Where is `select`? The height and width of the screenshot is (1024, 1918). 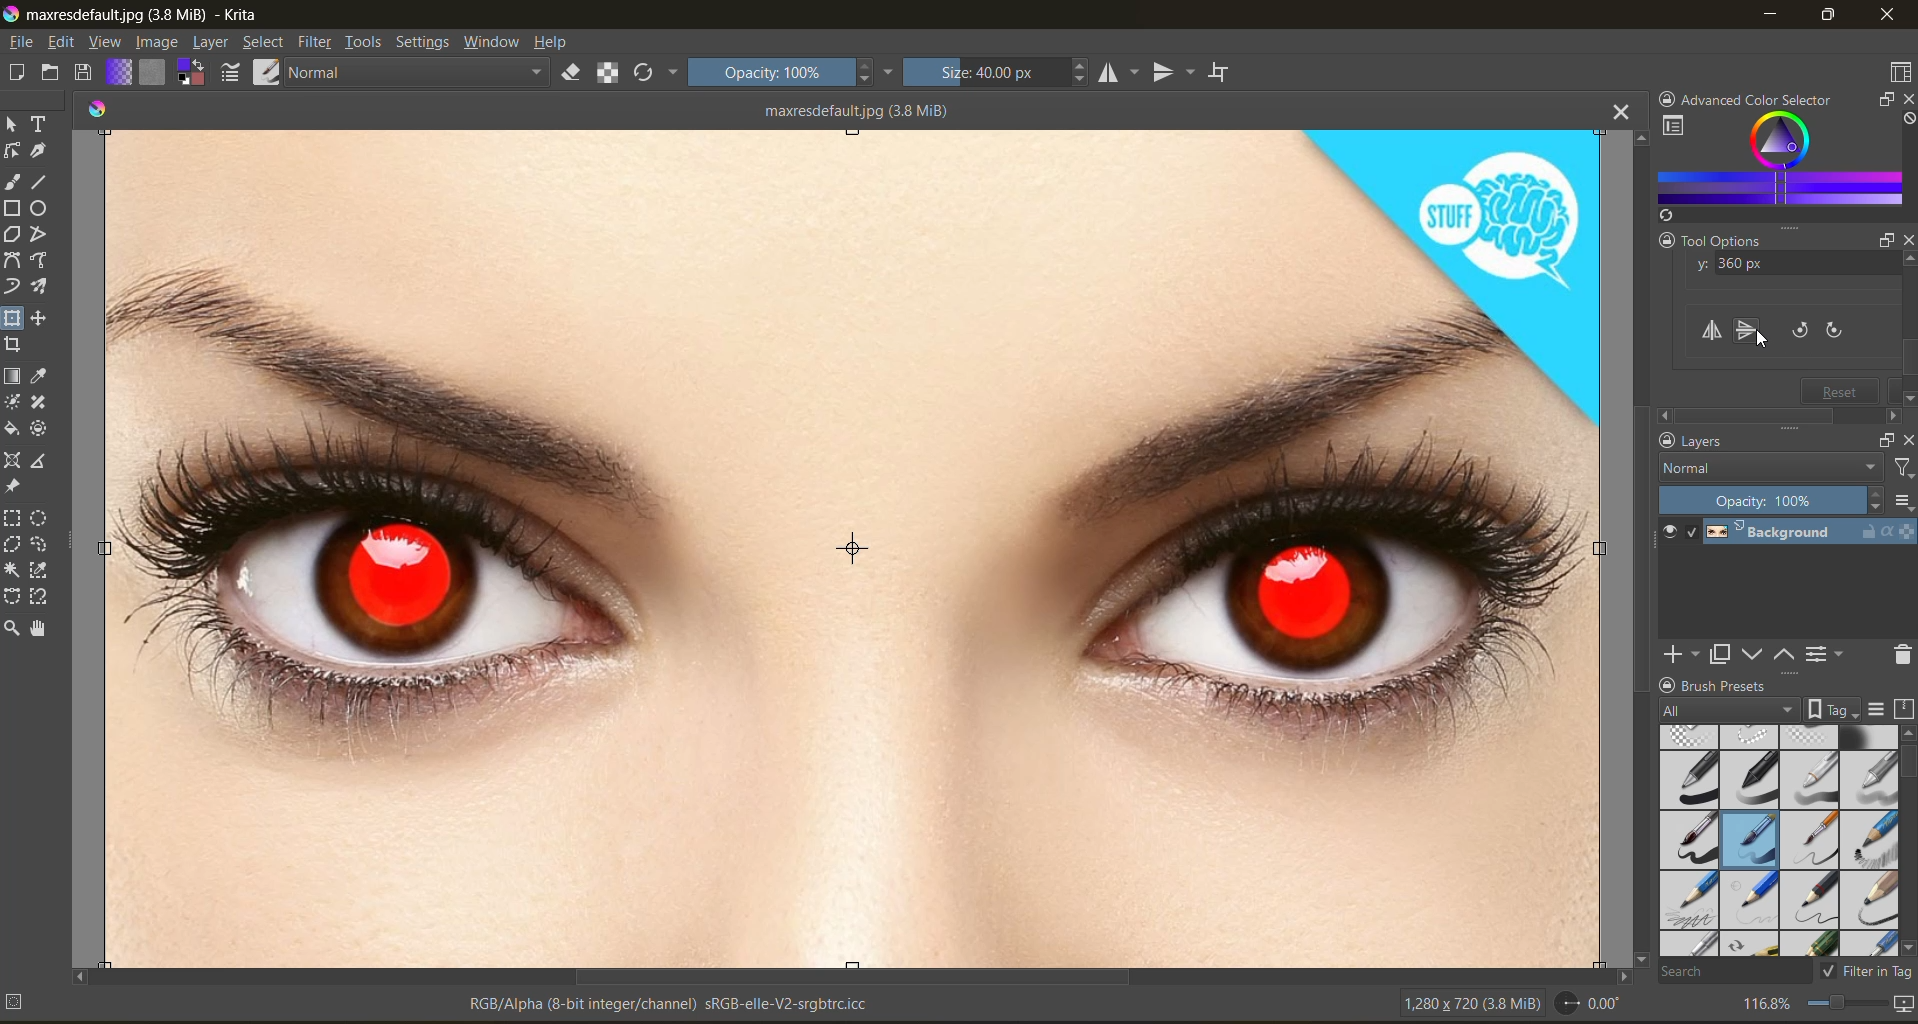 select is located at coordinates (265, 42).